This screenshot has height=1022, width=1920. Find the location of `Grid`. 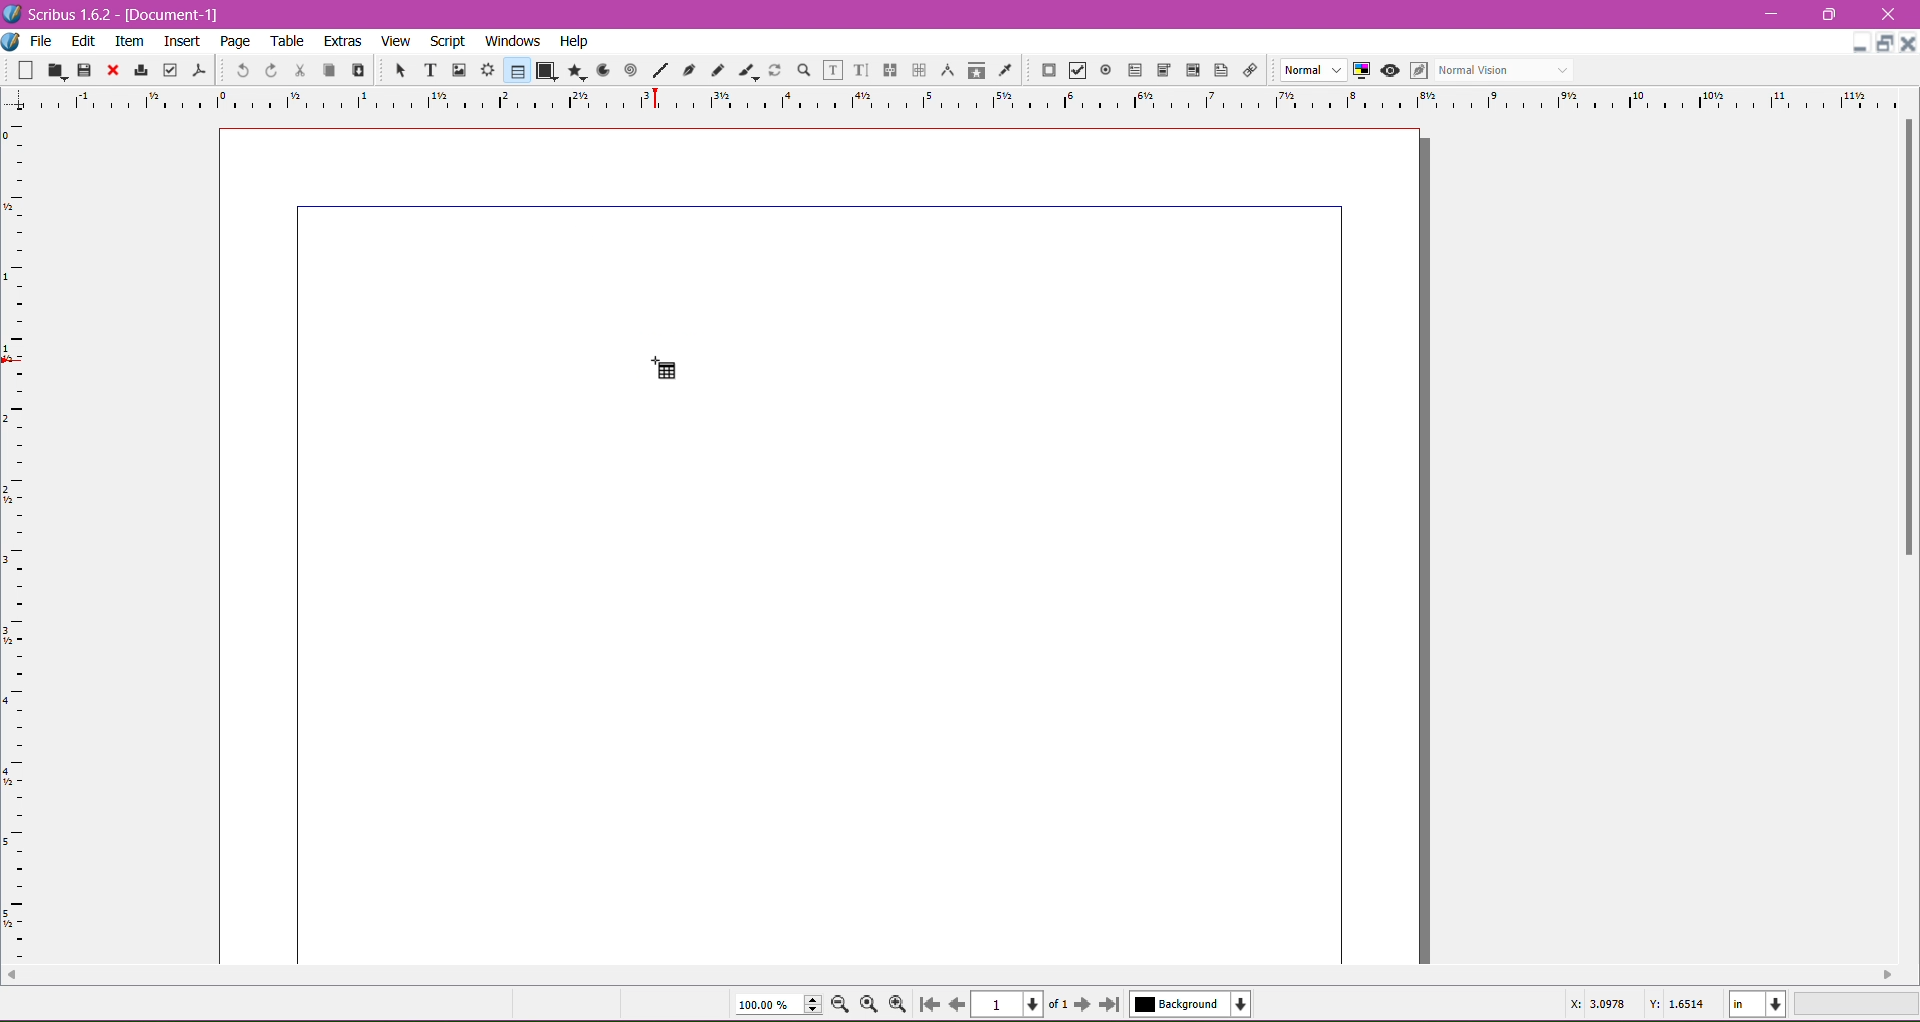

Grid is located at coordinates (25, 541).